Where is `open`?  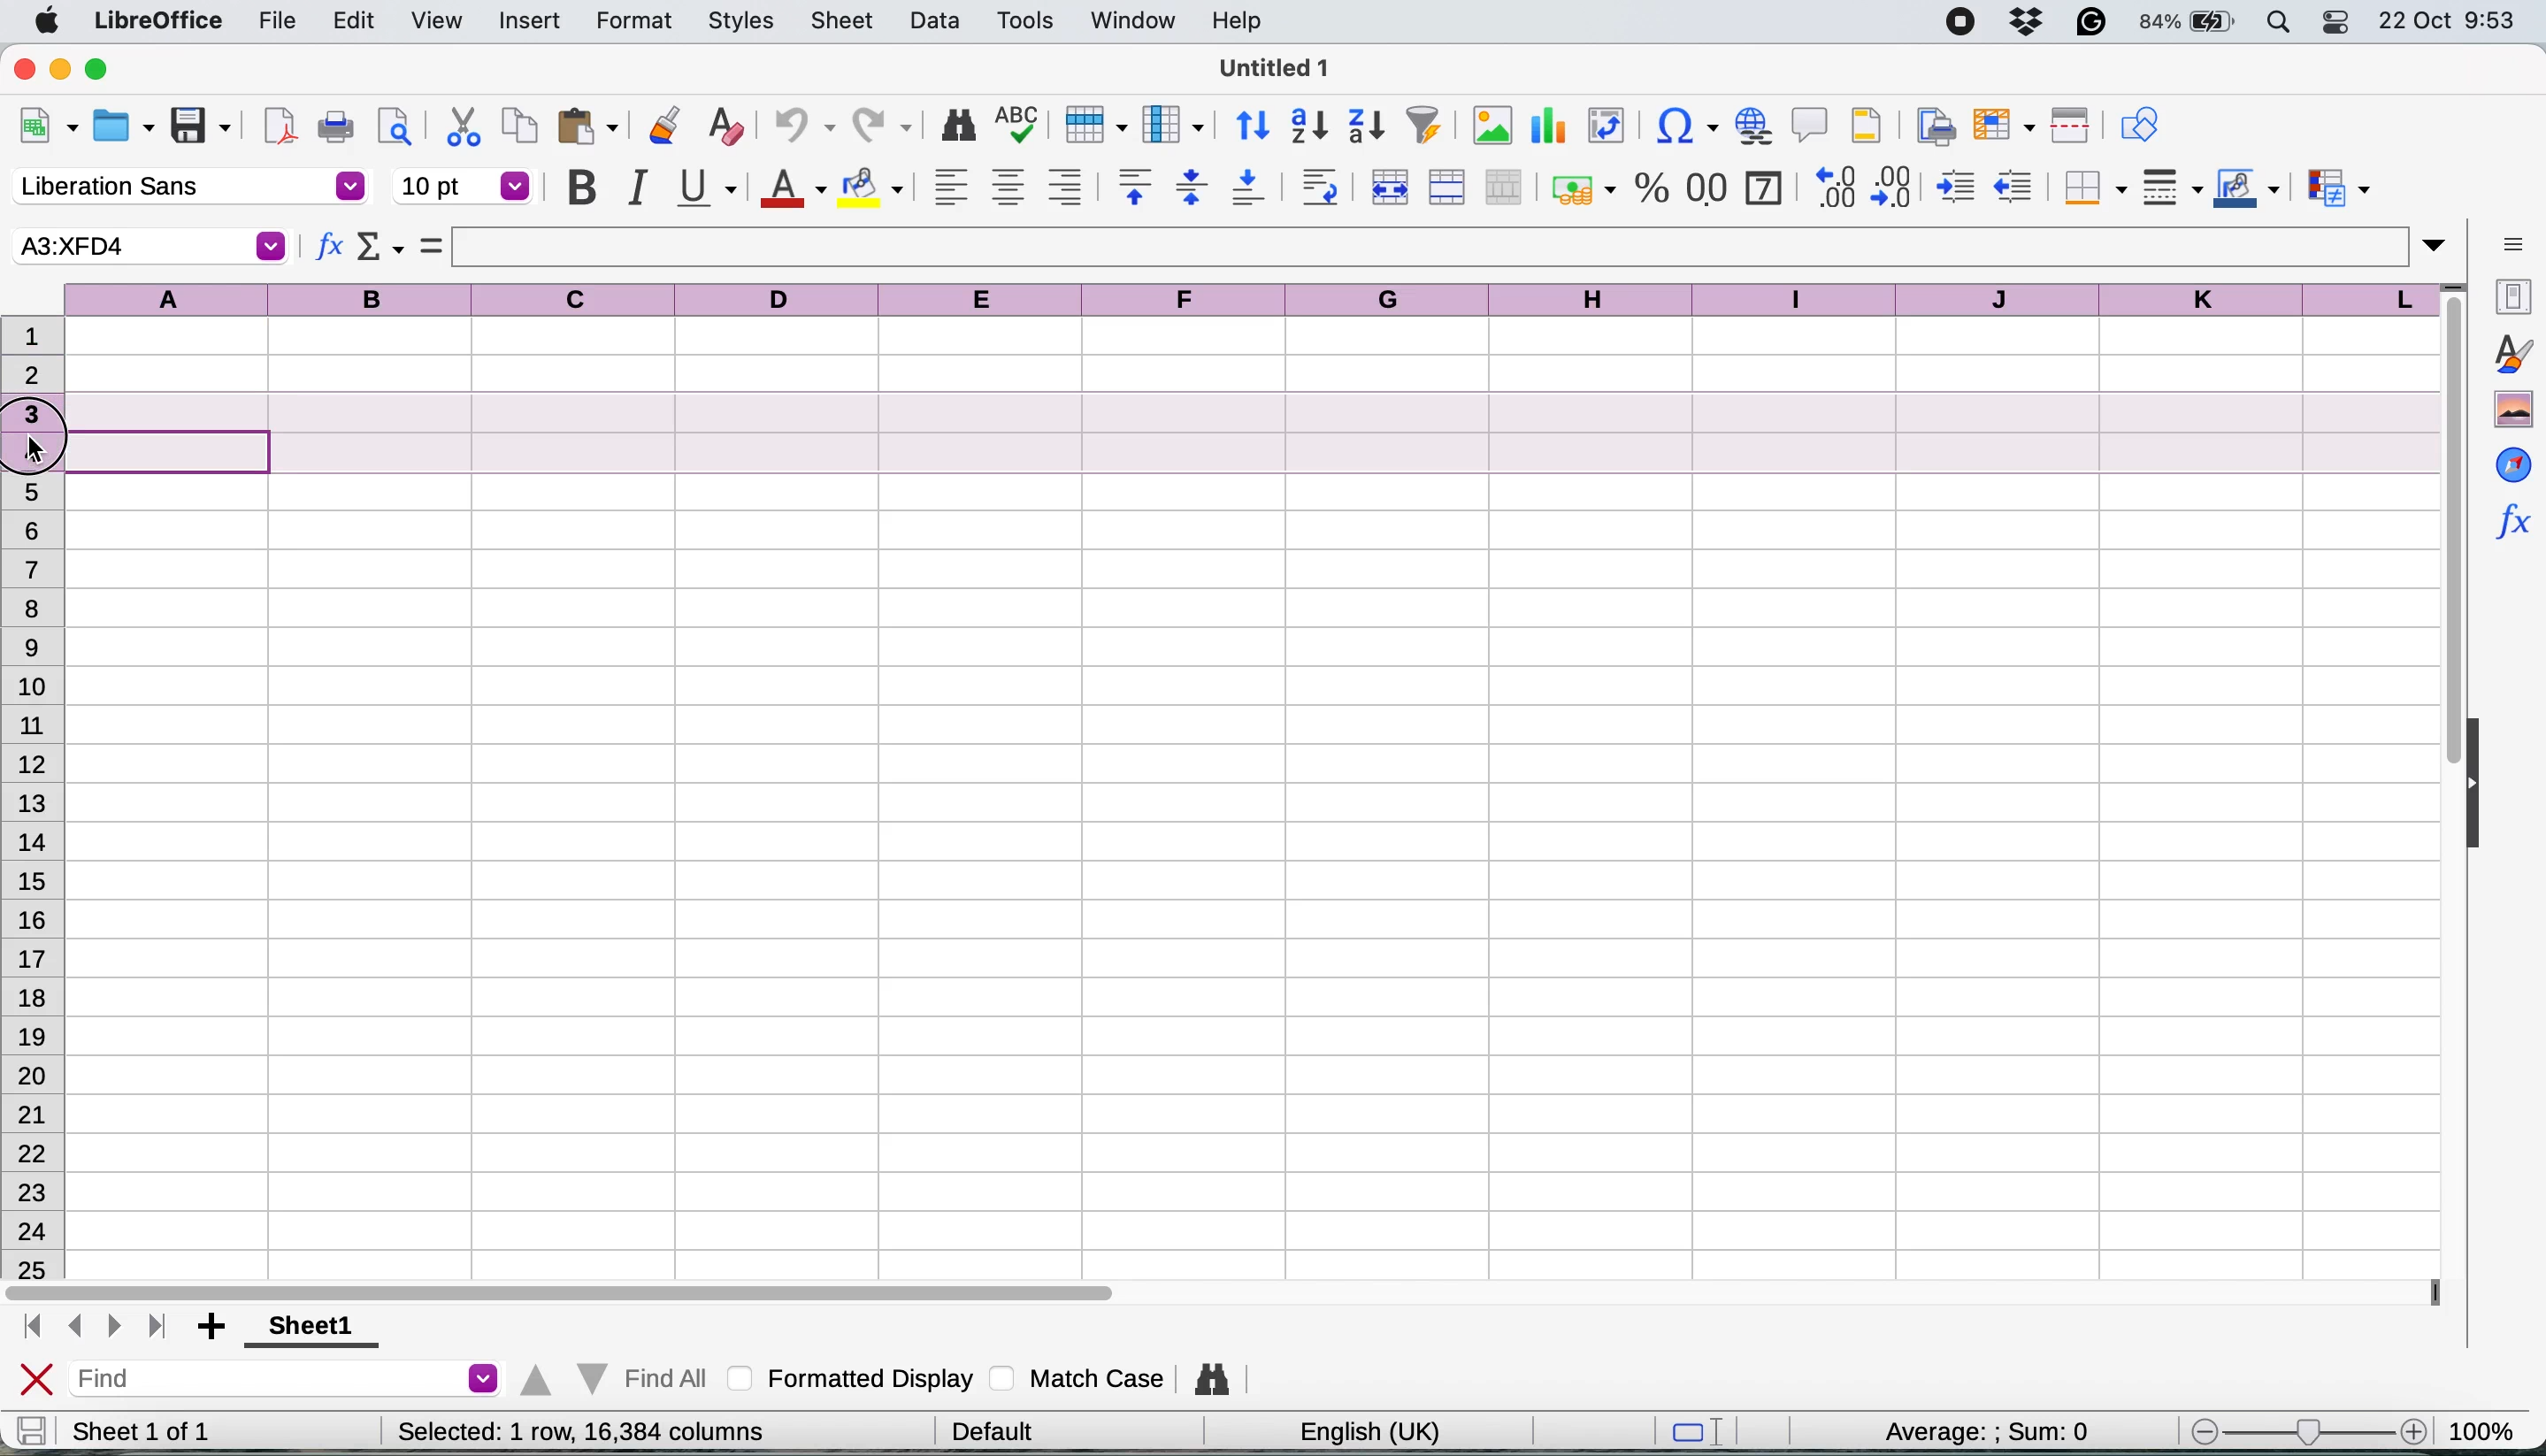
open is located at coordinates (123, 130).